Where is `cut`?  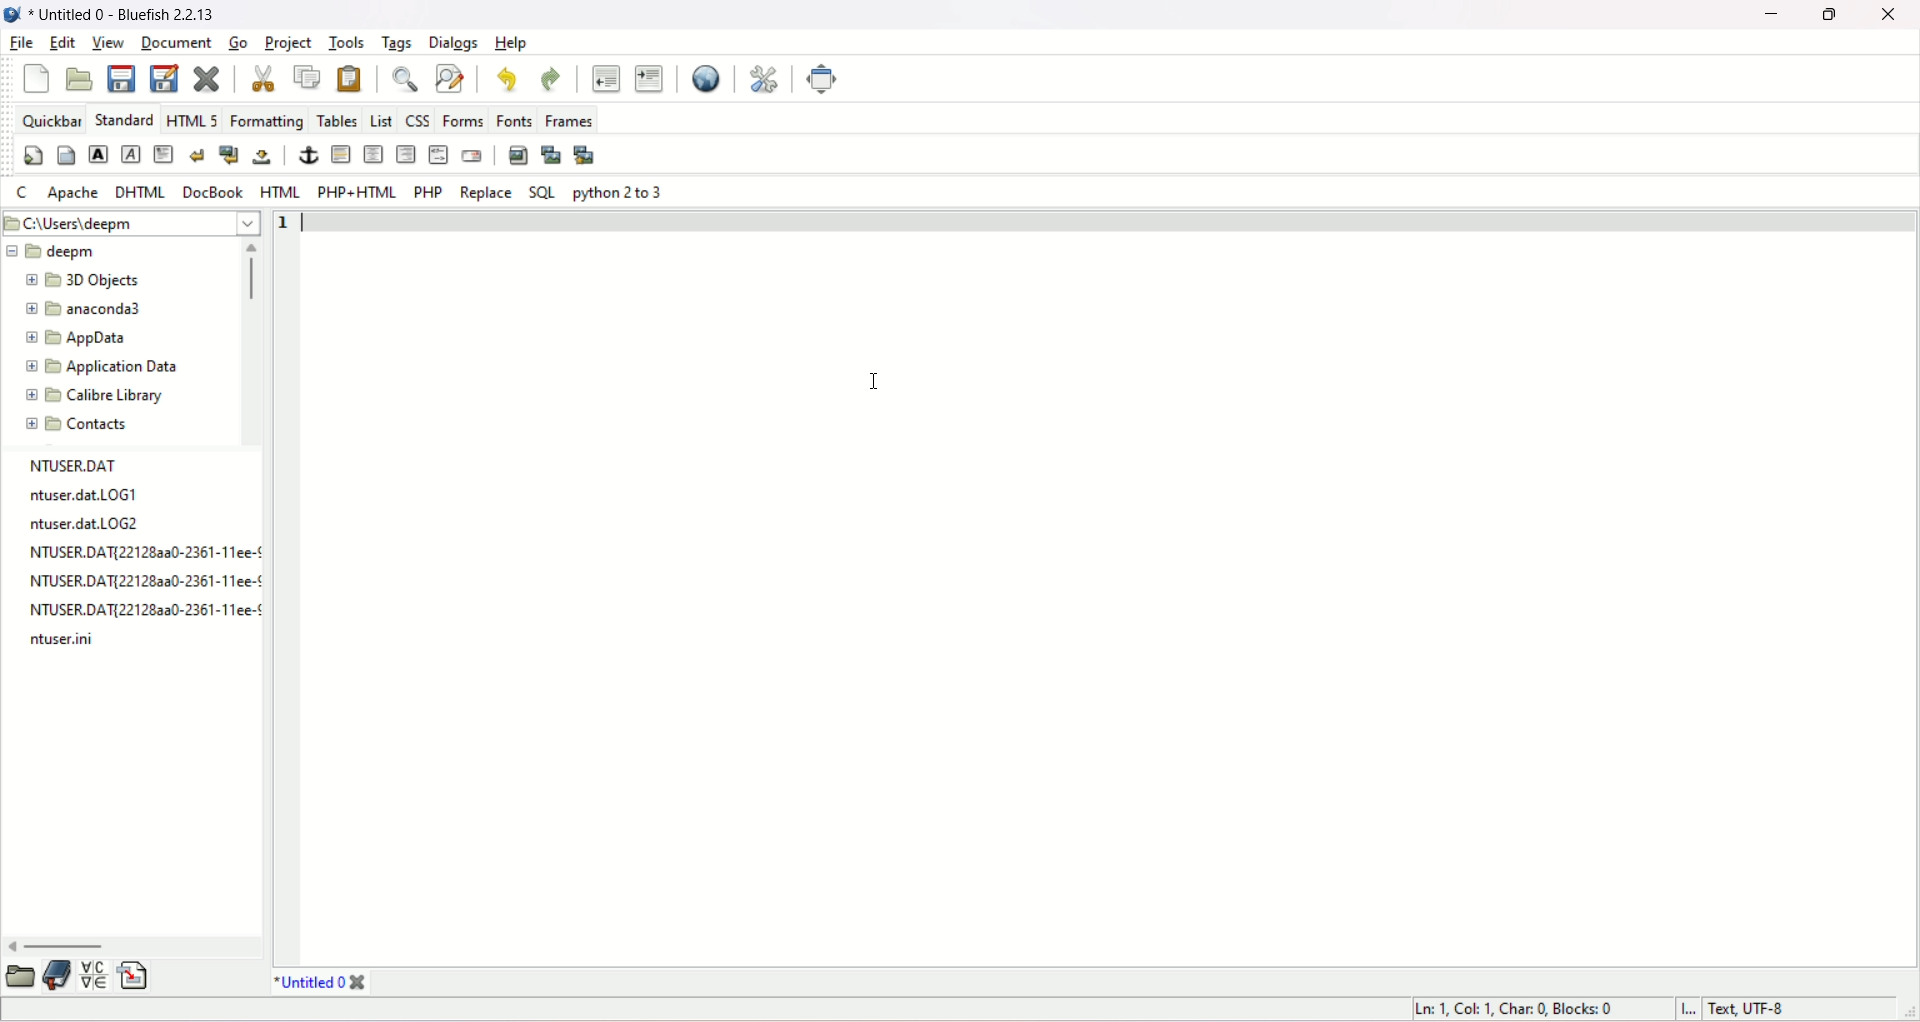 cut is located at coordinates (261, 79).